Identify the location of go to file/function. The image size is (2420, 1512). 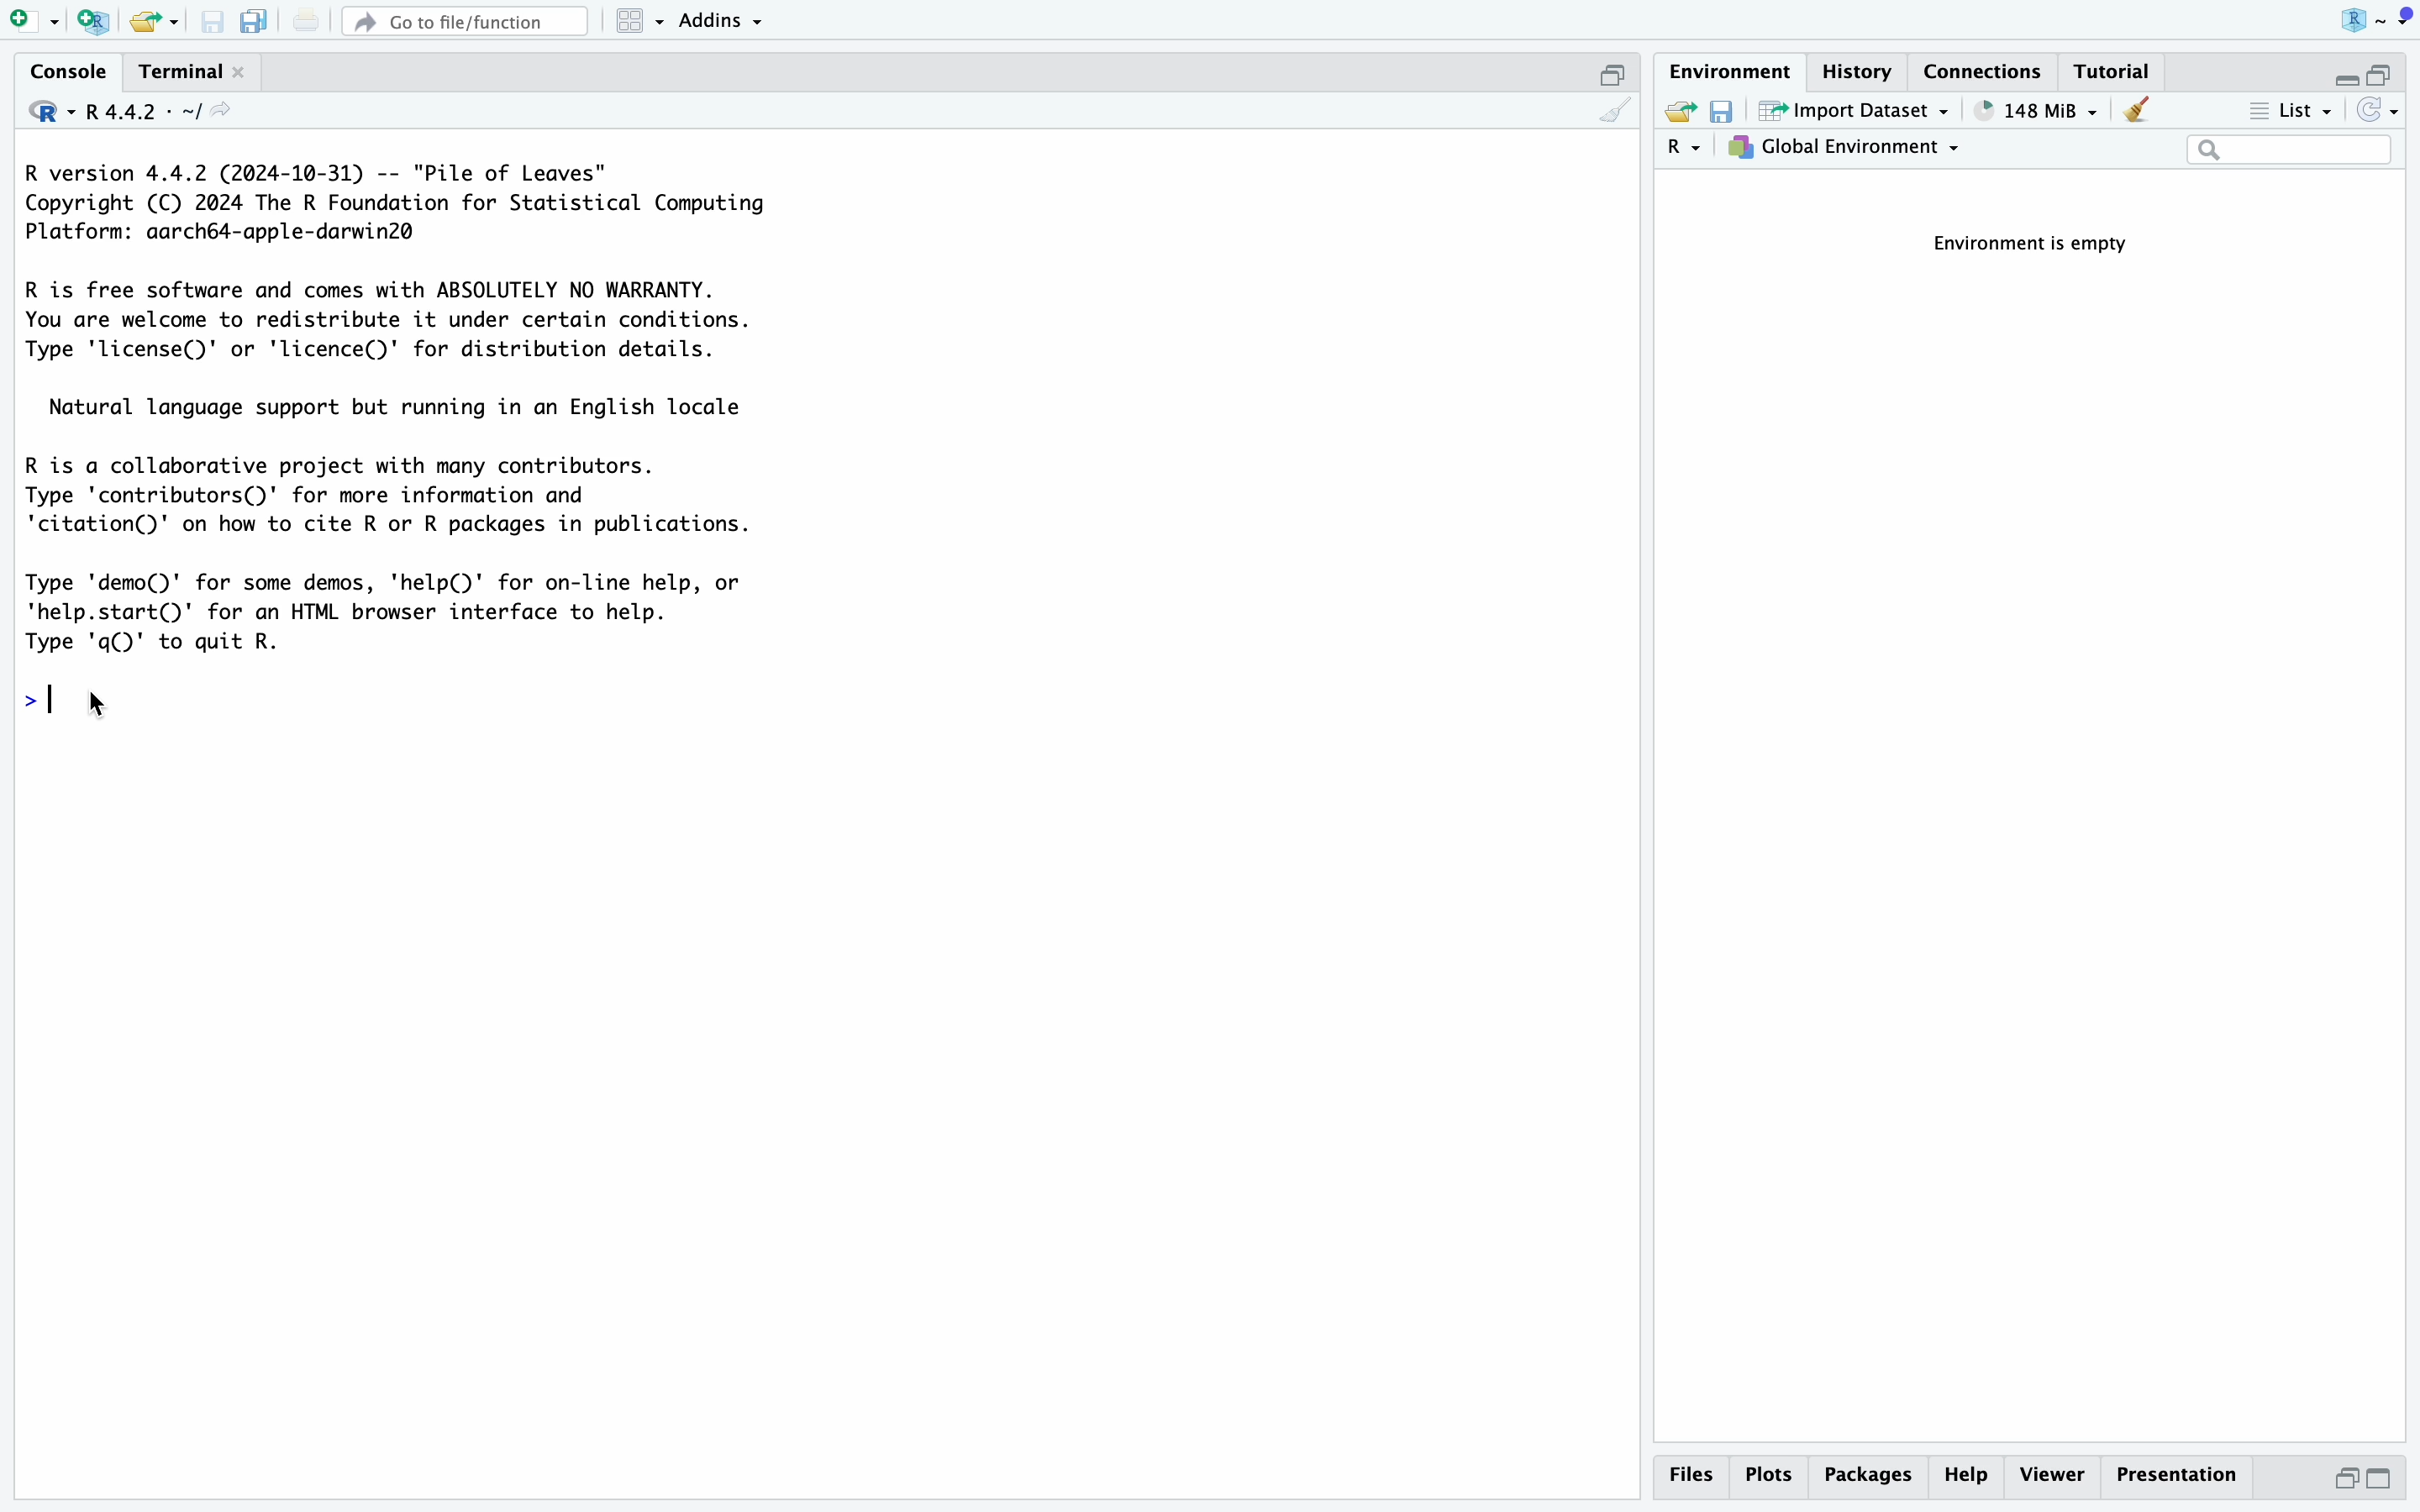
(463, 18).